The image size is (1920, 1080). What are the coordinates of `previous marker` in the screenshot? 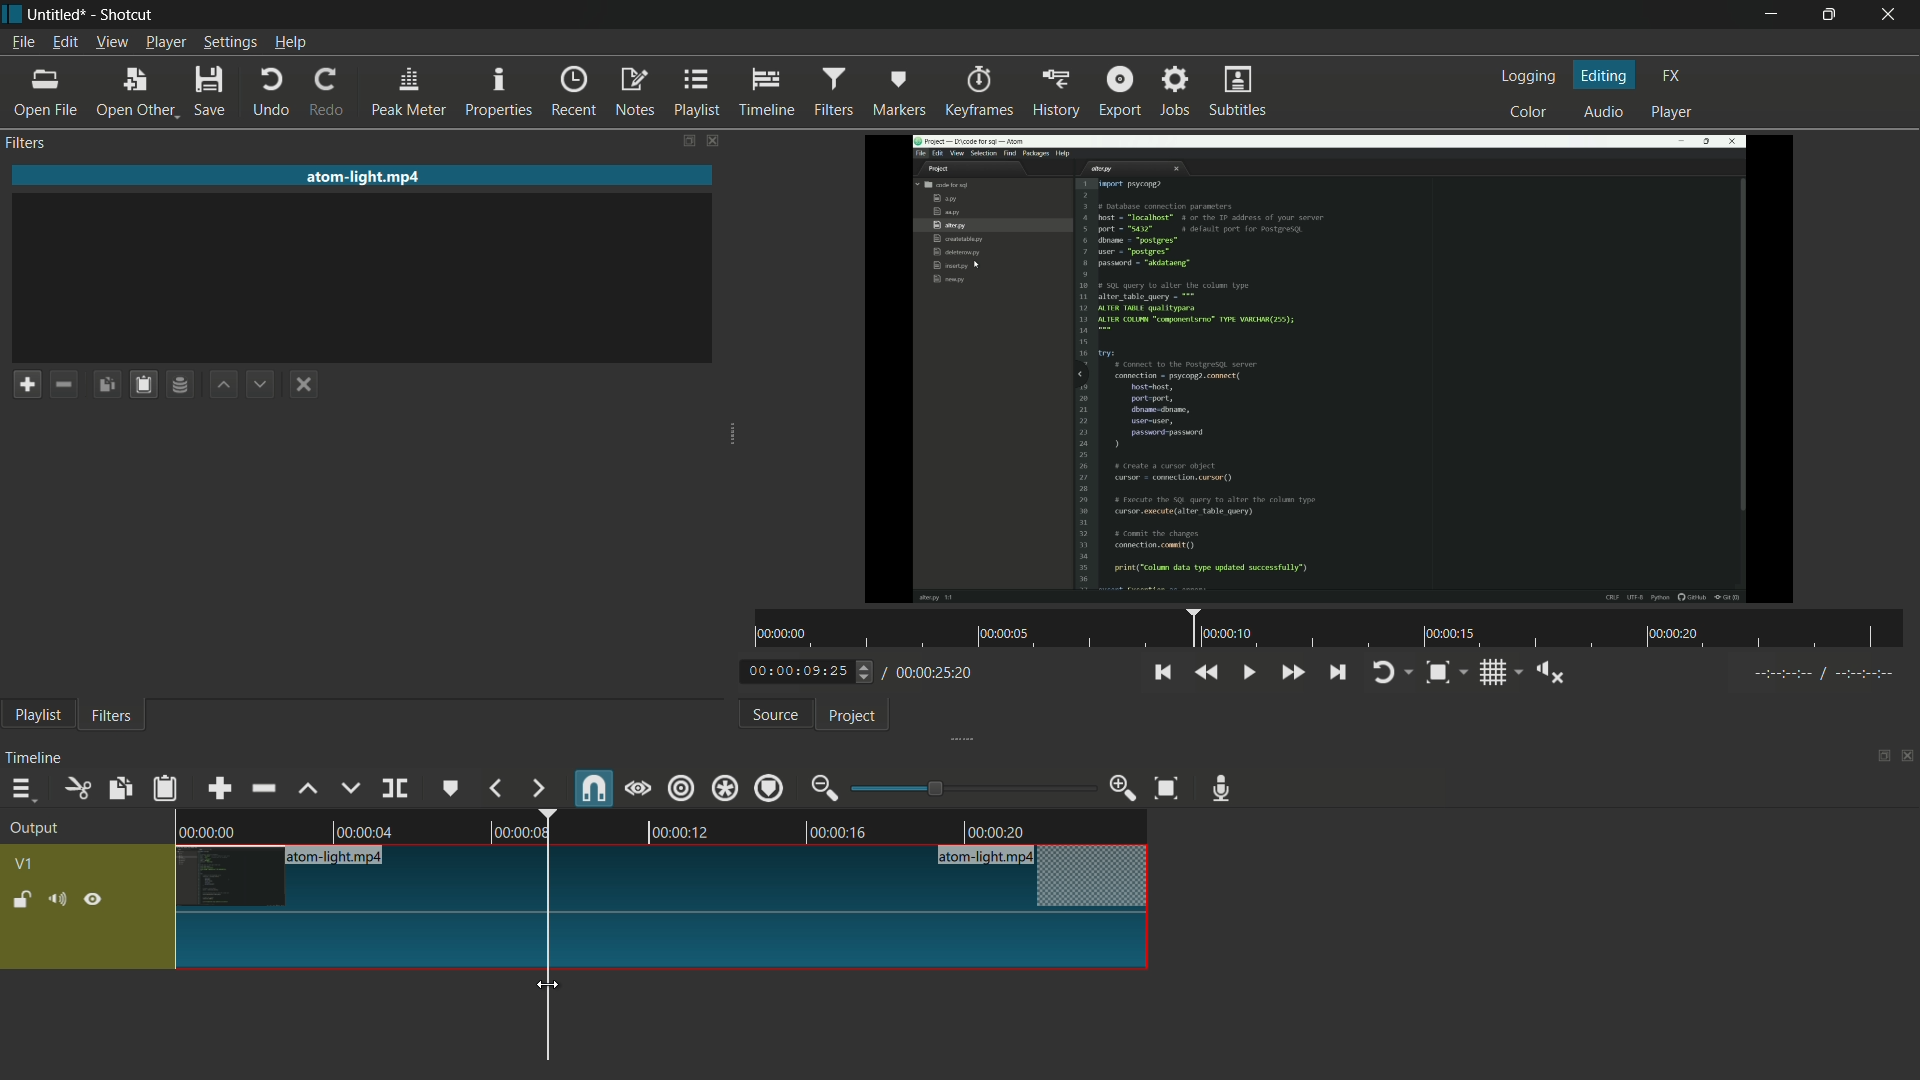 It's located at (497, 788).